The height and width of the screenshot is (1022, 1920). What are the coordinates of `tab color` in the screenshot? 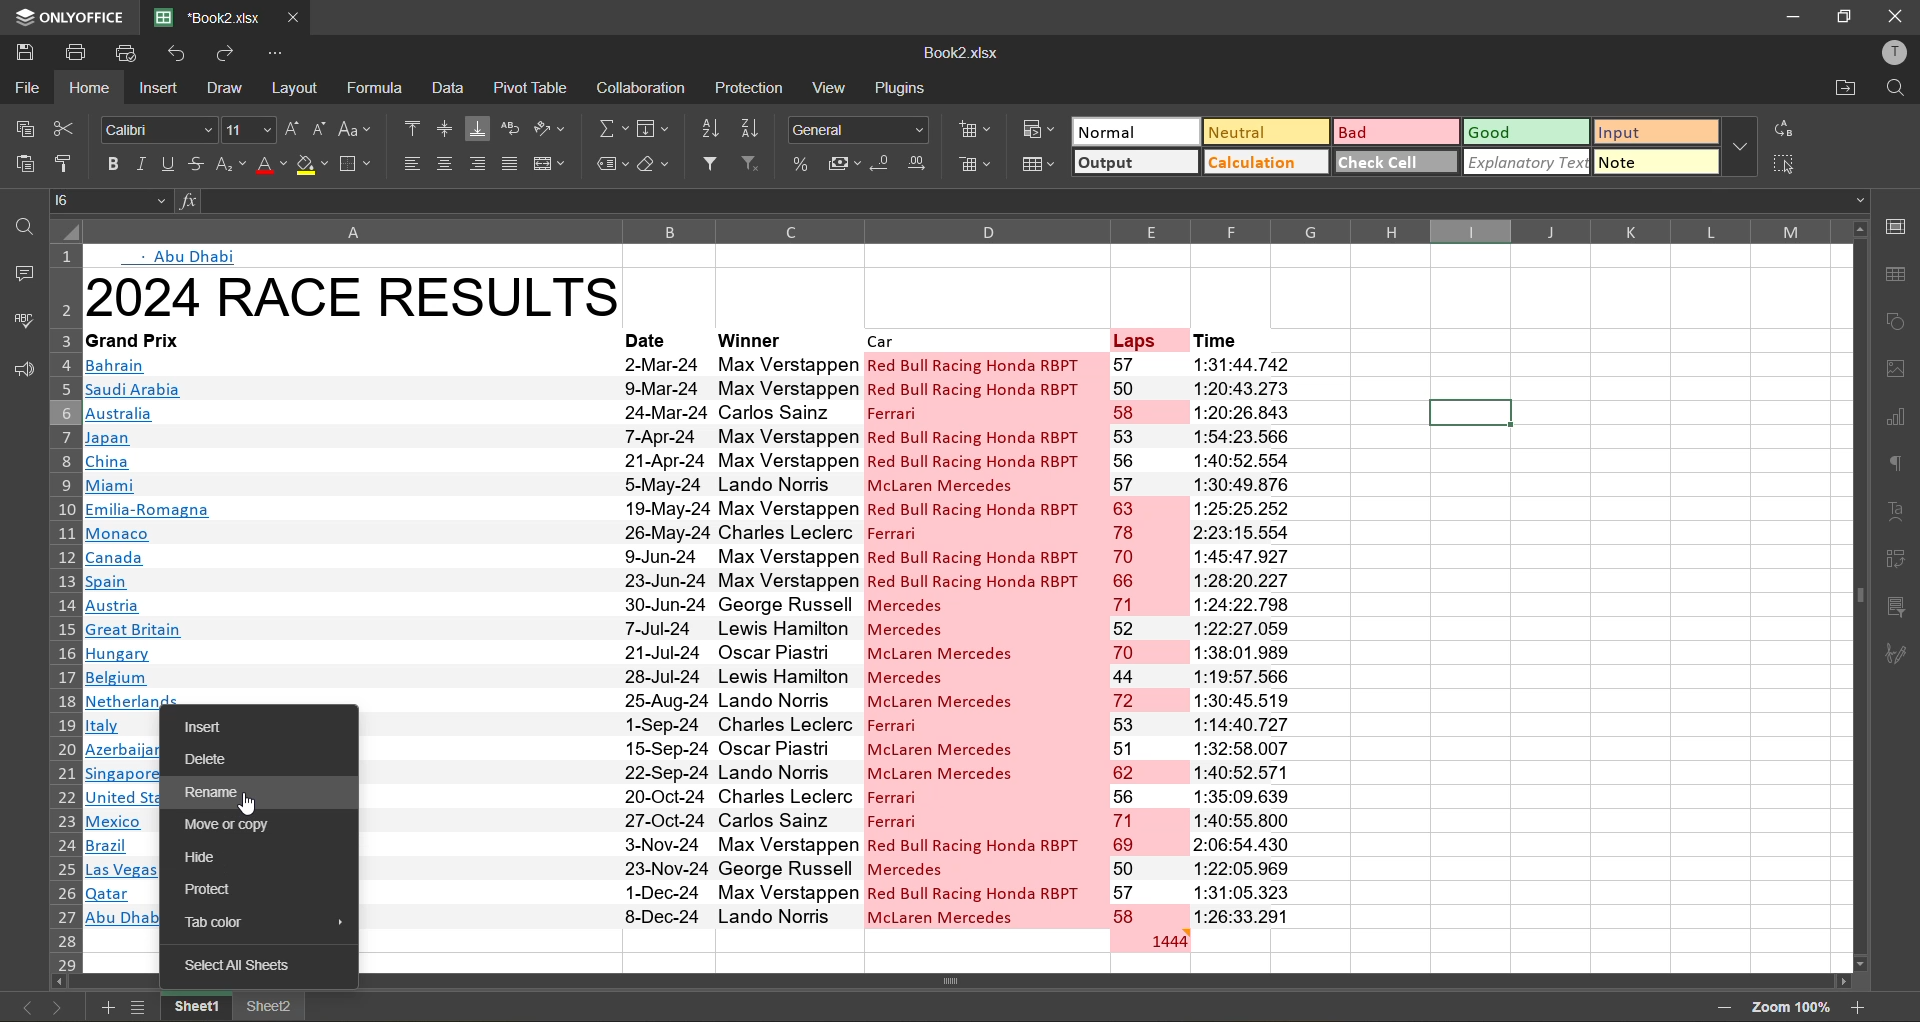 It's located at (238, 926).